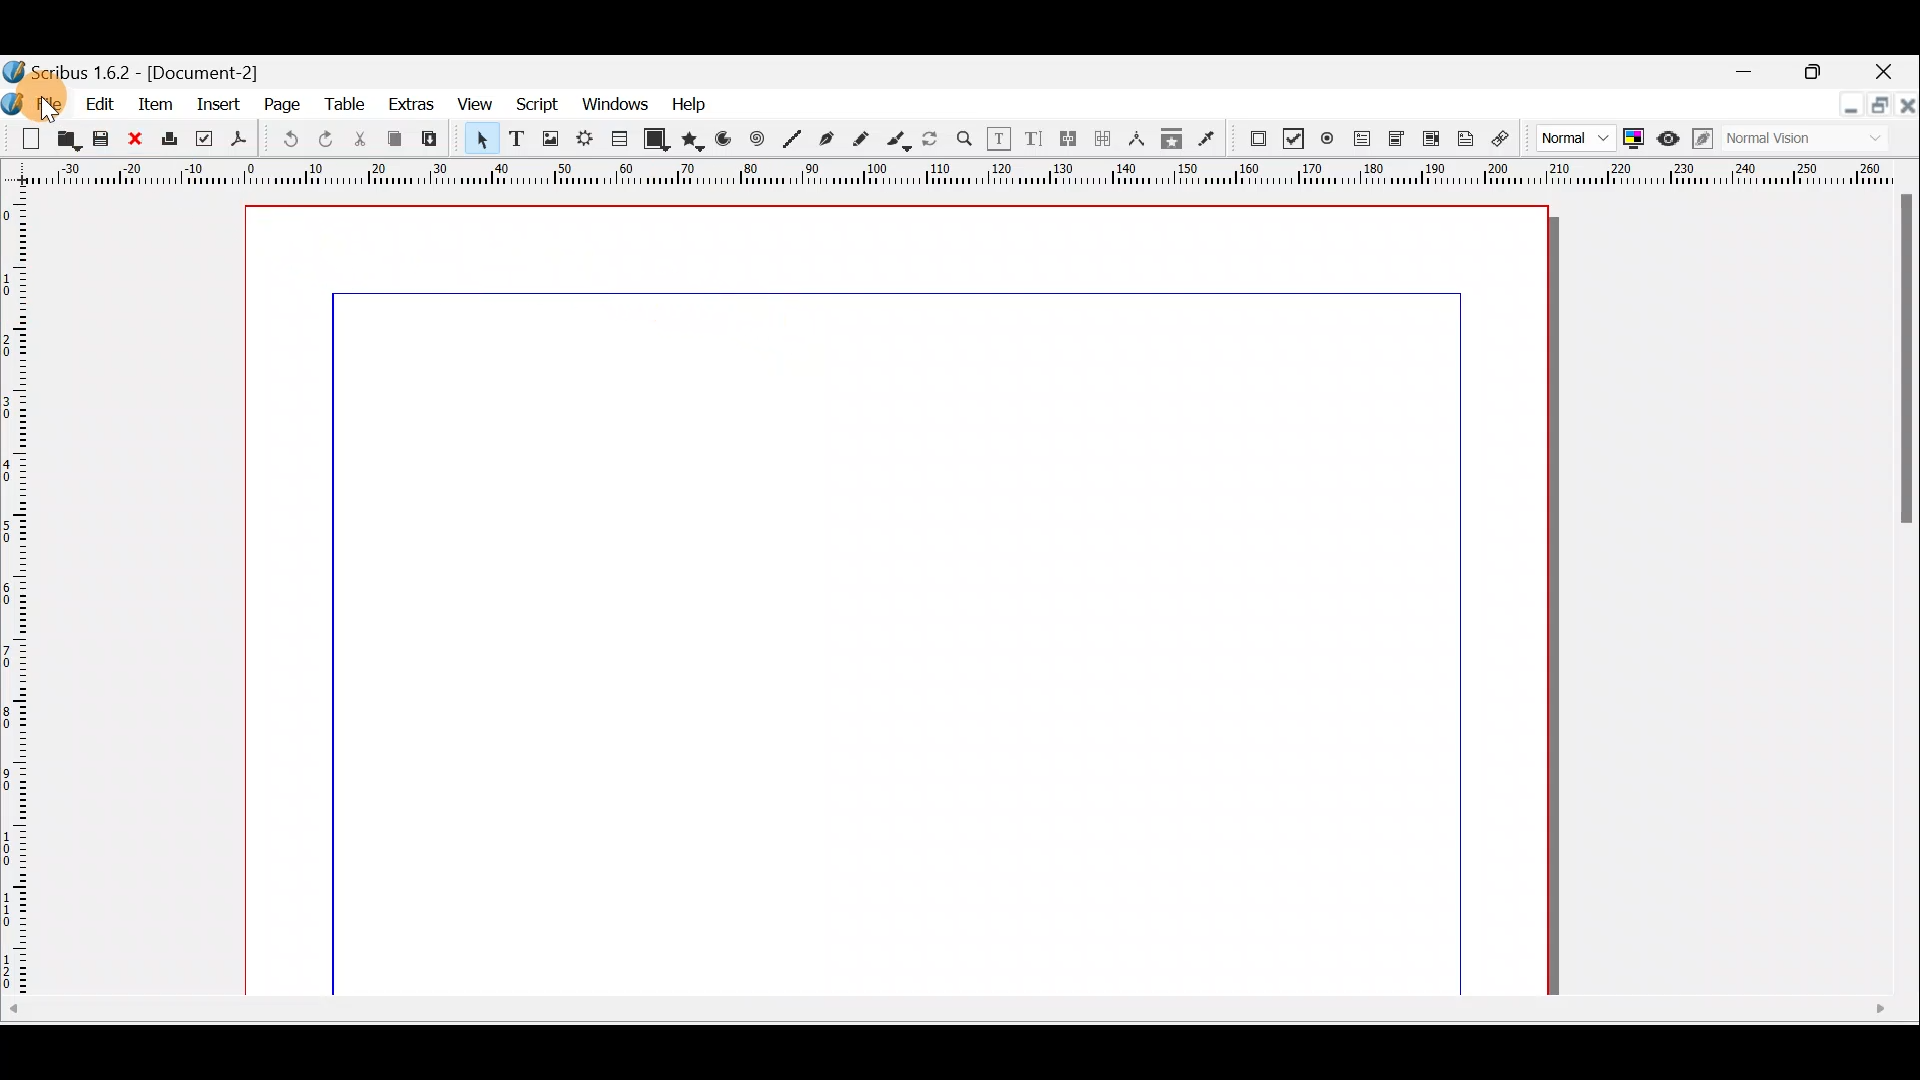 The width and height of the screenshot is (1920, 1080). I want to click on Freehand line, so click(867, 139).